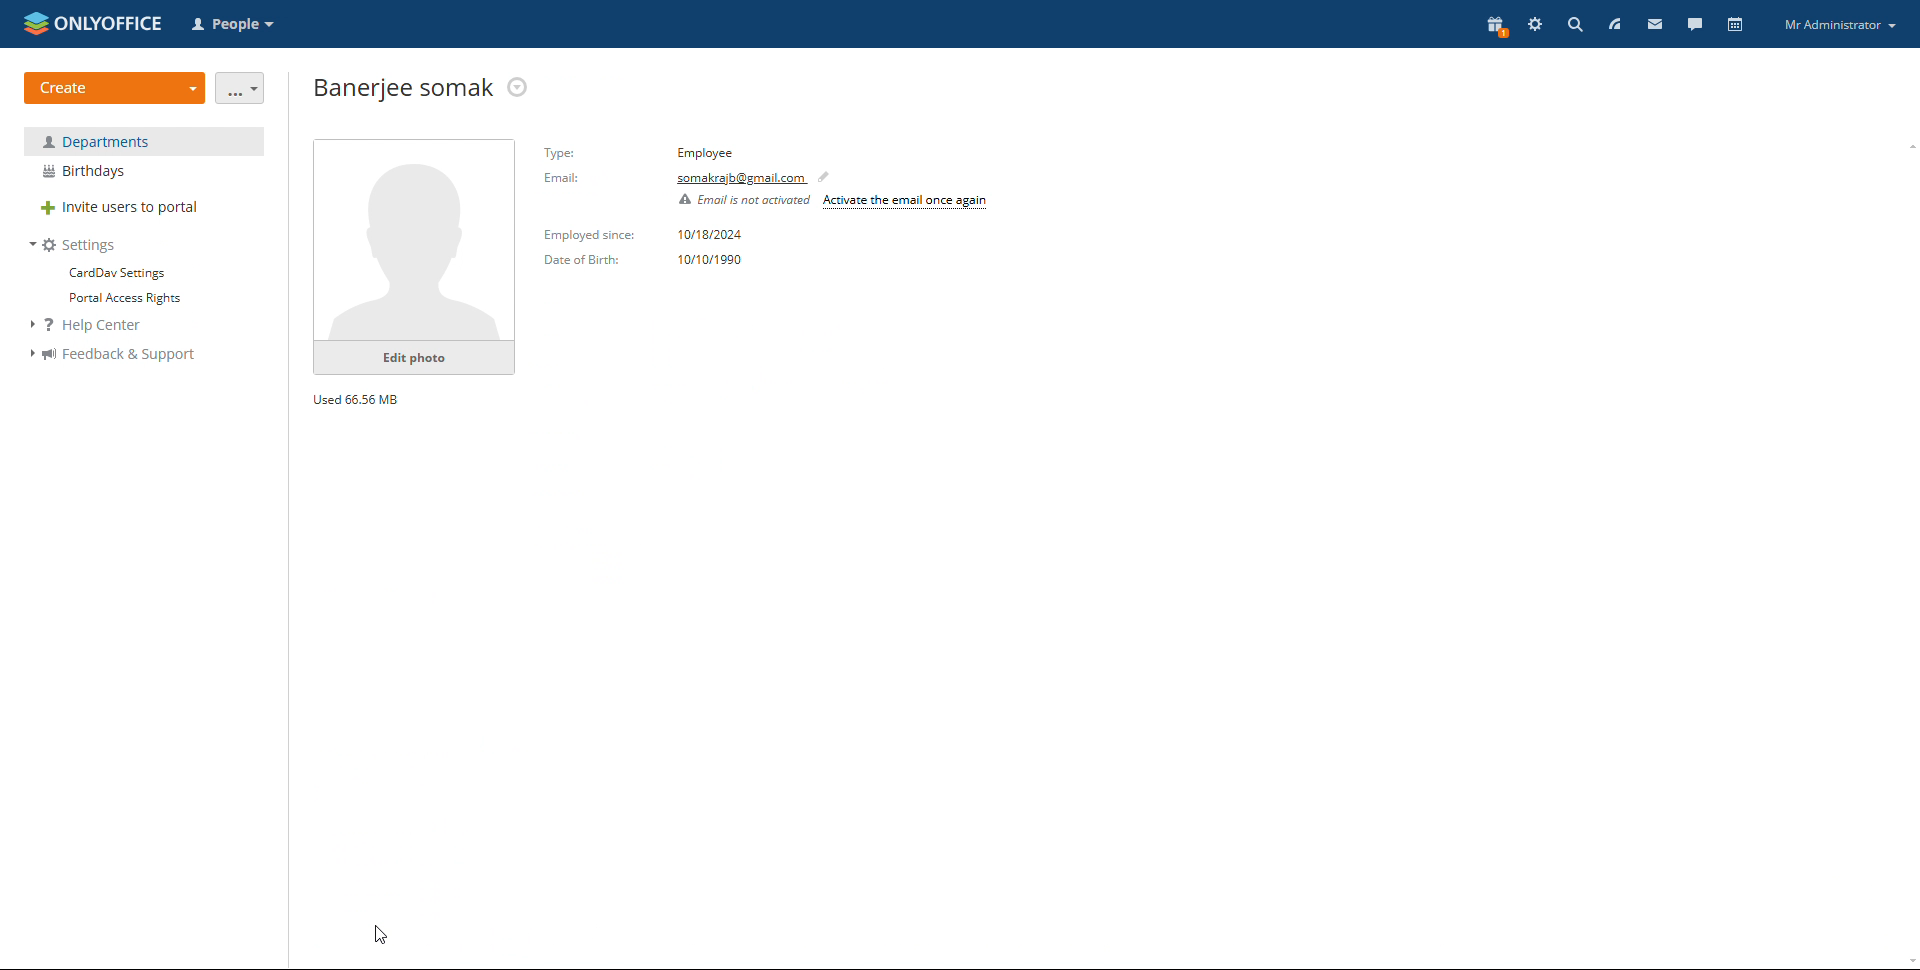 The height and width of the screenshot is (970, 1920). Describe the element at coordinates (414, 358) in the screenshot. I see `edit photo` at that location.